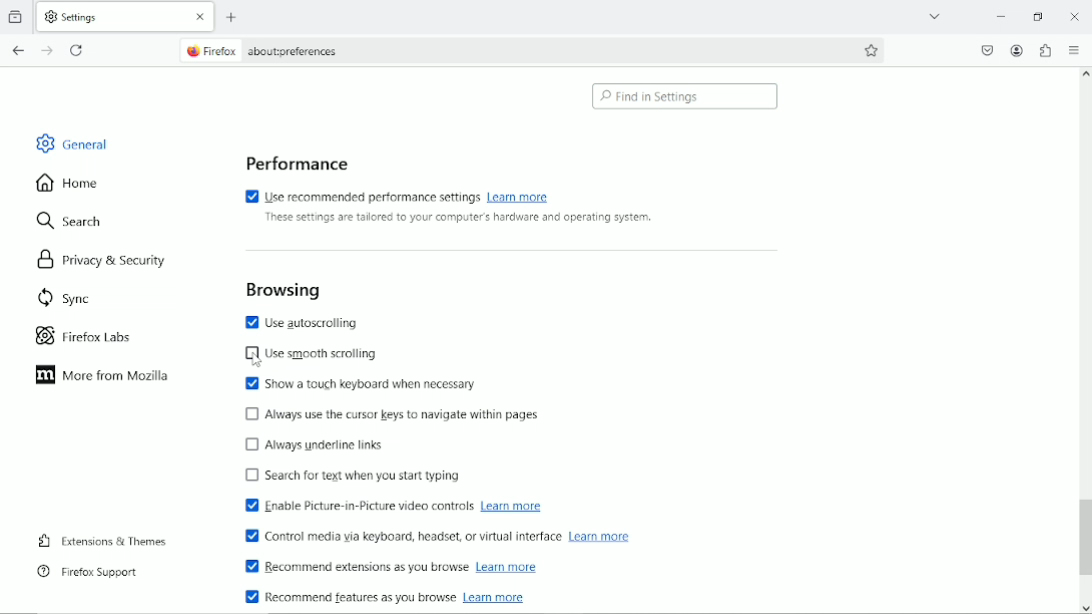 The width and height of the screenshot is (1092, 614). I want to click on Firefox  about:preferences, so click(260, 52).